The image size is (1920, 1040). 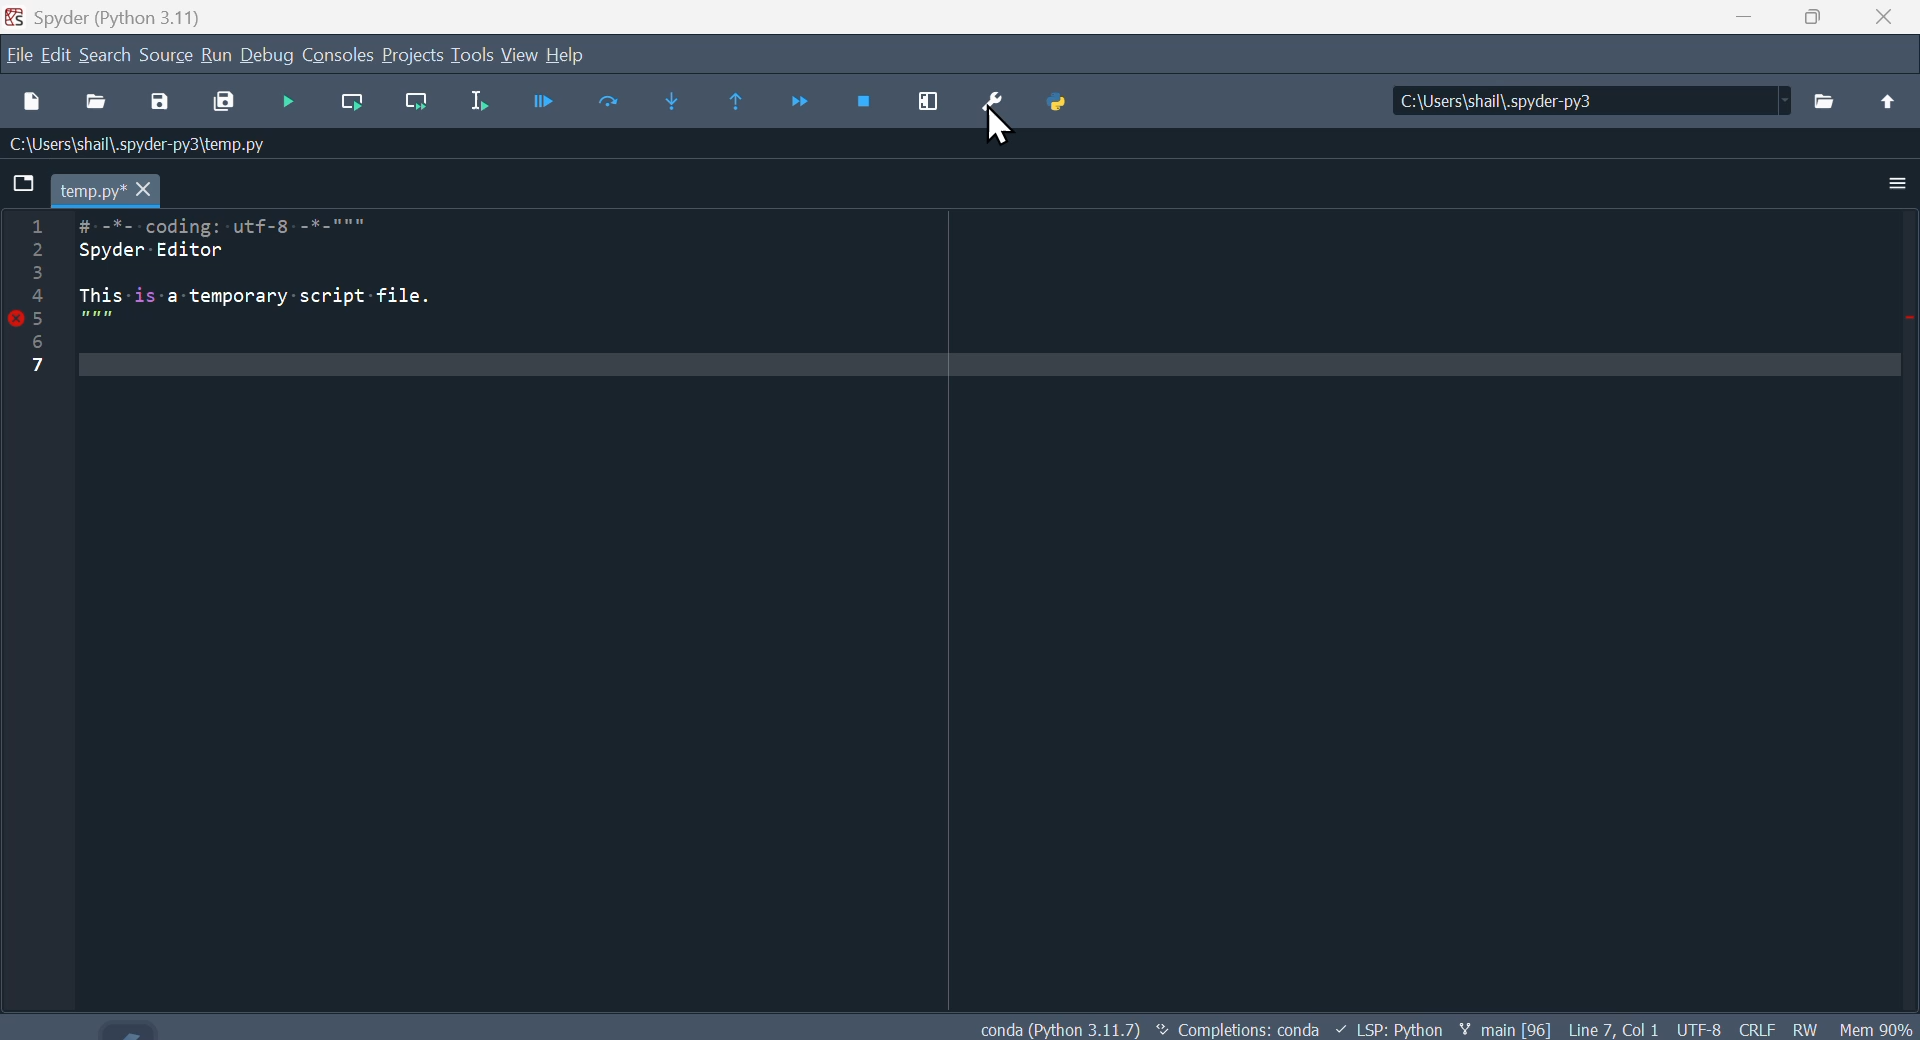 What do you see at coordinates (530, 99) in the screenshot?
I see `Run File` at bounding box center [530, 99].